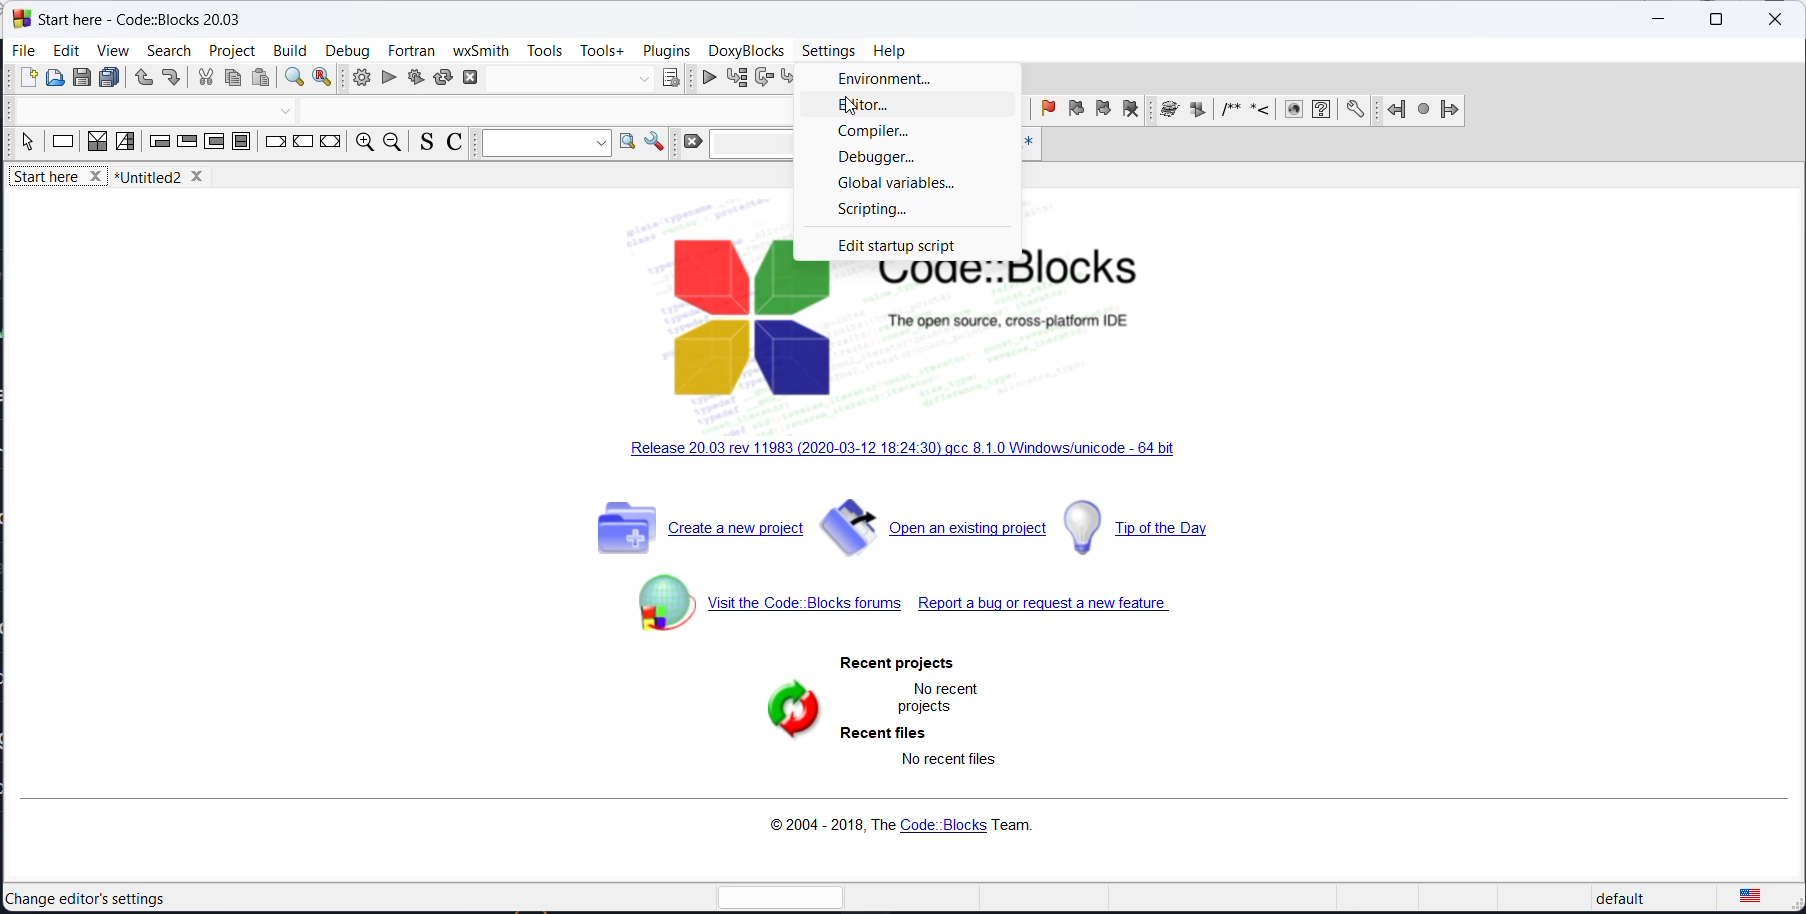  Describe the element at coordinates (411, 50) in the screenshot. I see `fortran` at that location.